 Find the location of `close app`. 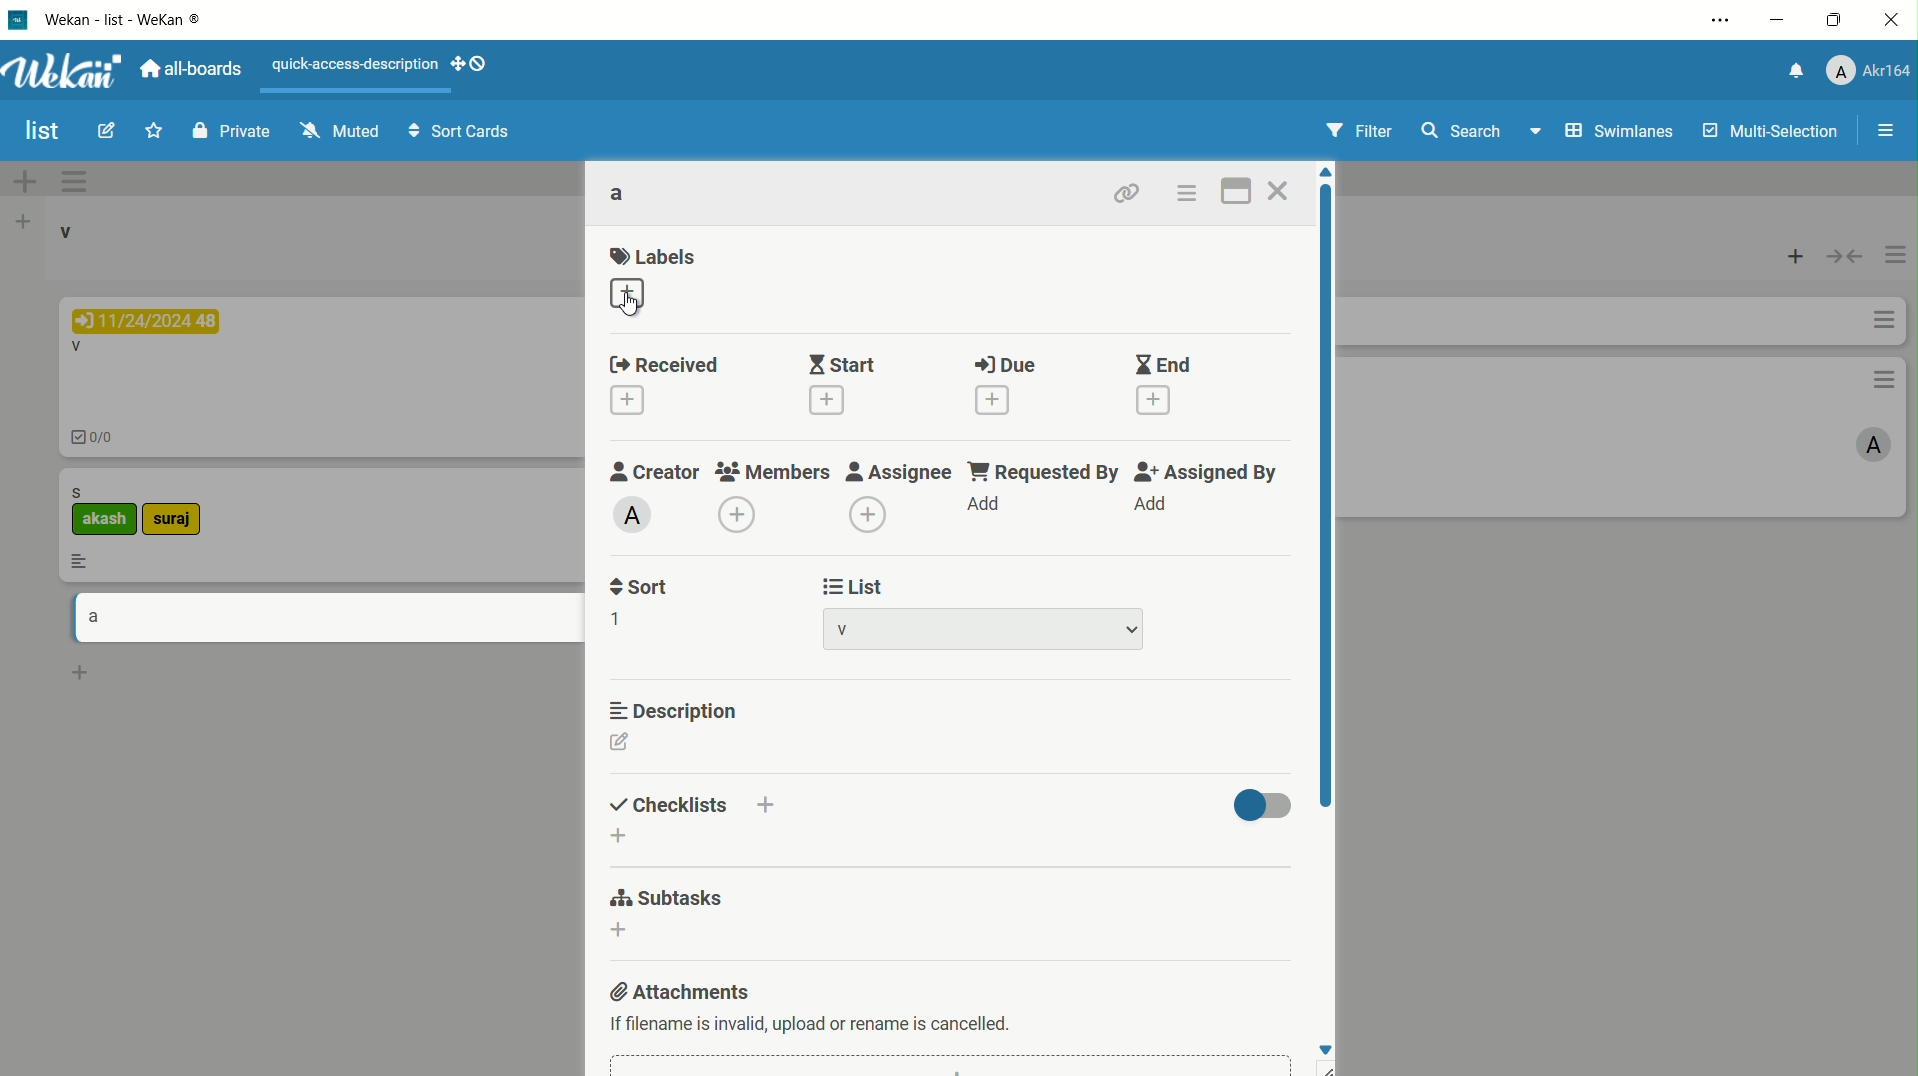

close app is located at coordinates (1893, 24).